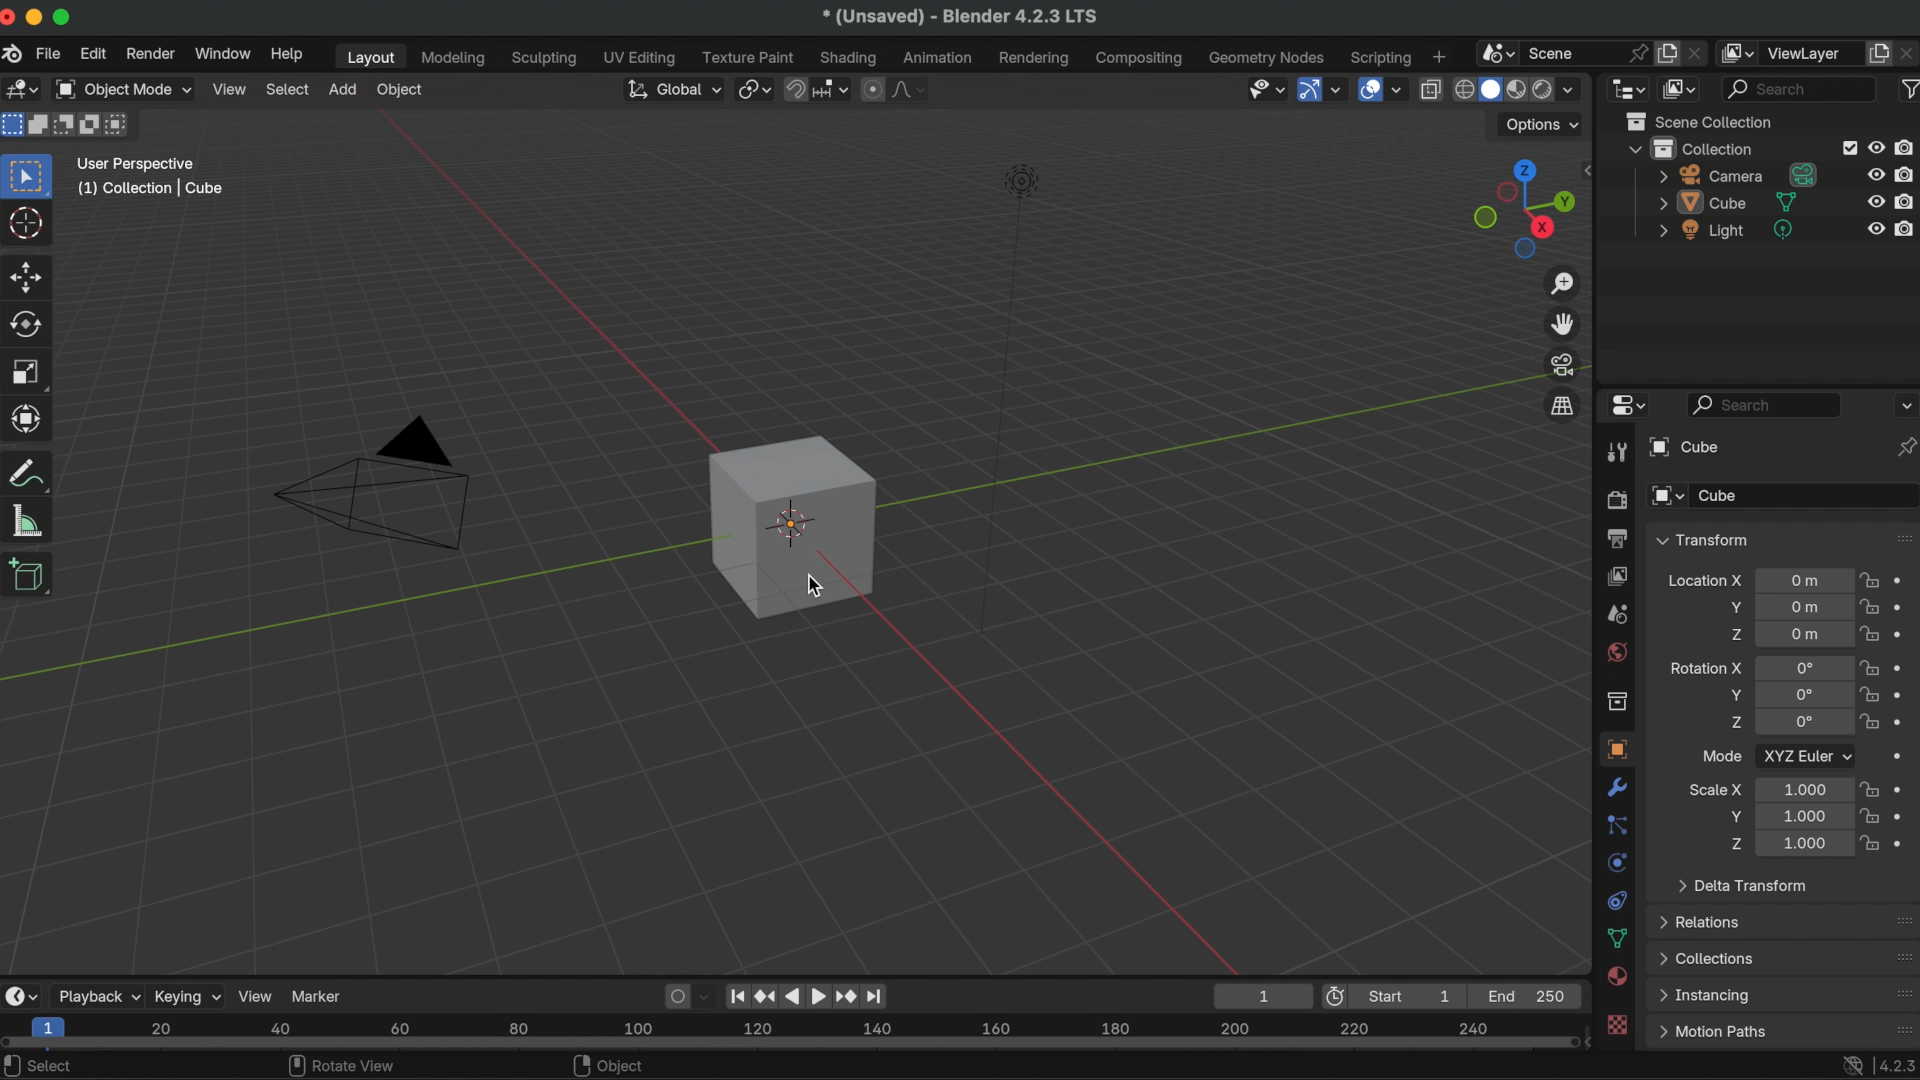 This screenshot has width=1920, height=1080. Describe the element at coordinates (1618, 938) in the screenshot. I see `data` at that location.